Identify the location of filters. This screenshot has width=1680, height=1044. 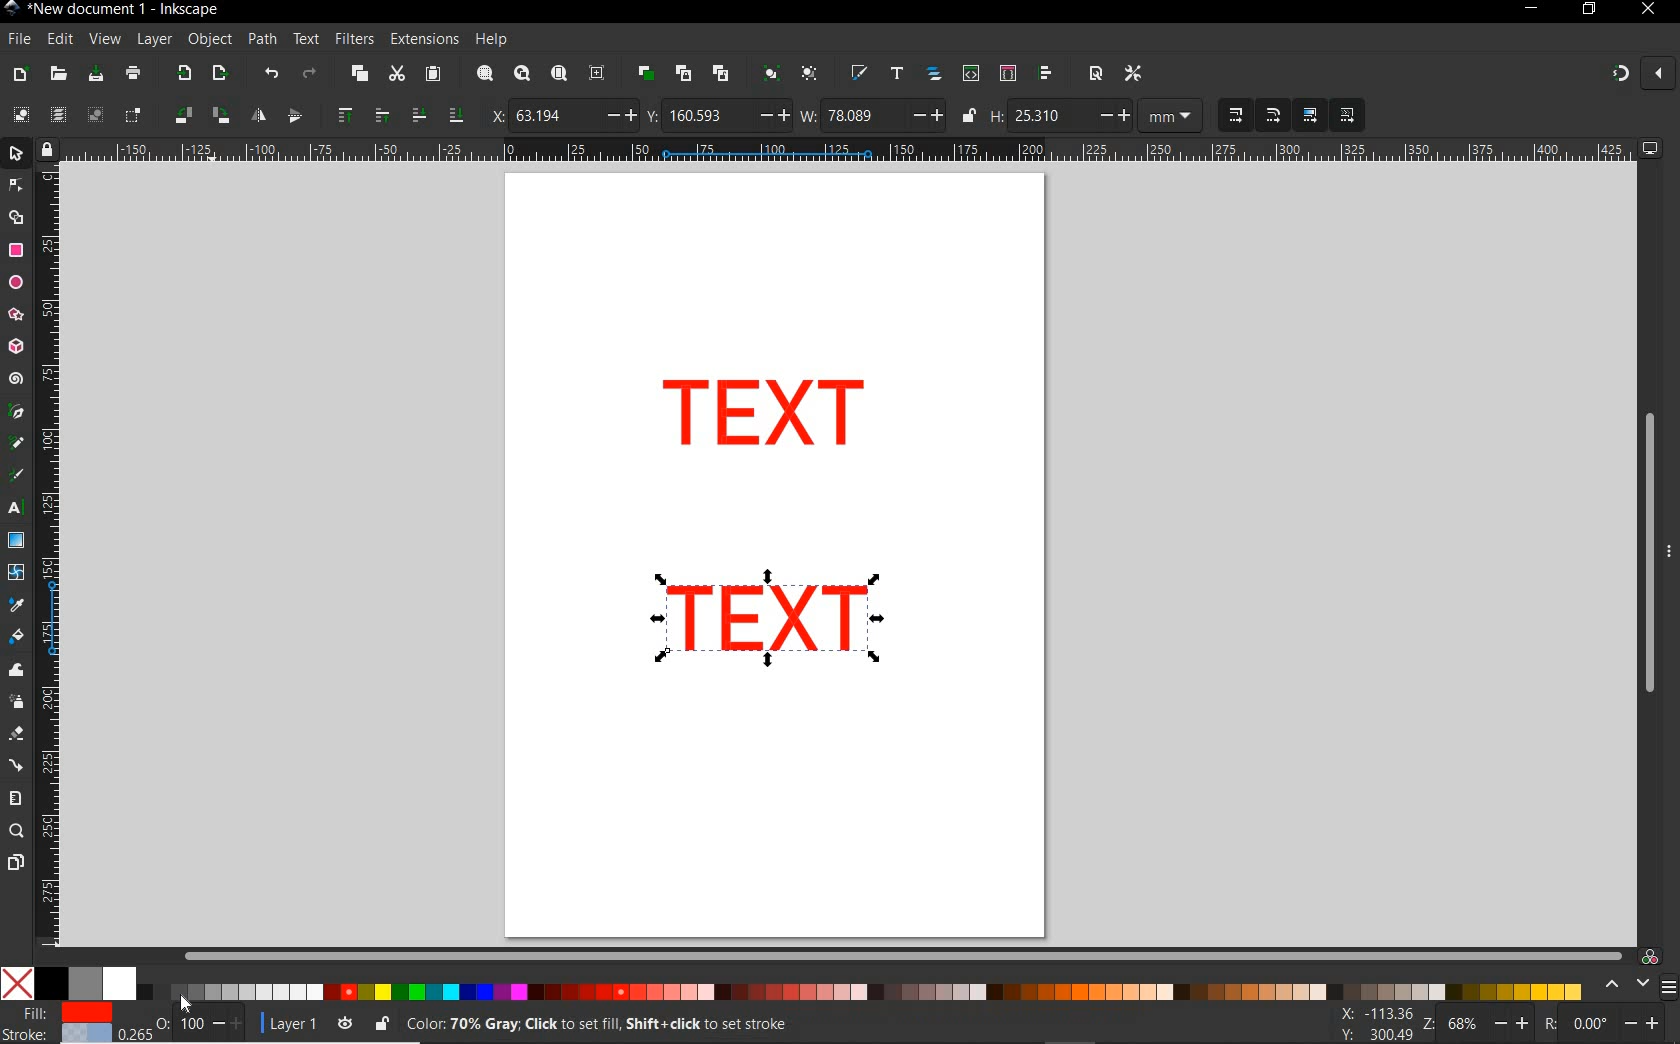
(354, 39).